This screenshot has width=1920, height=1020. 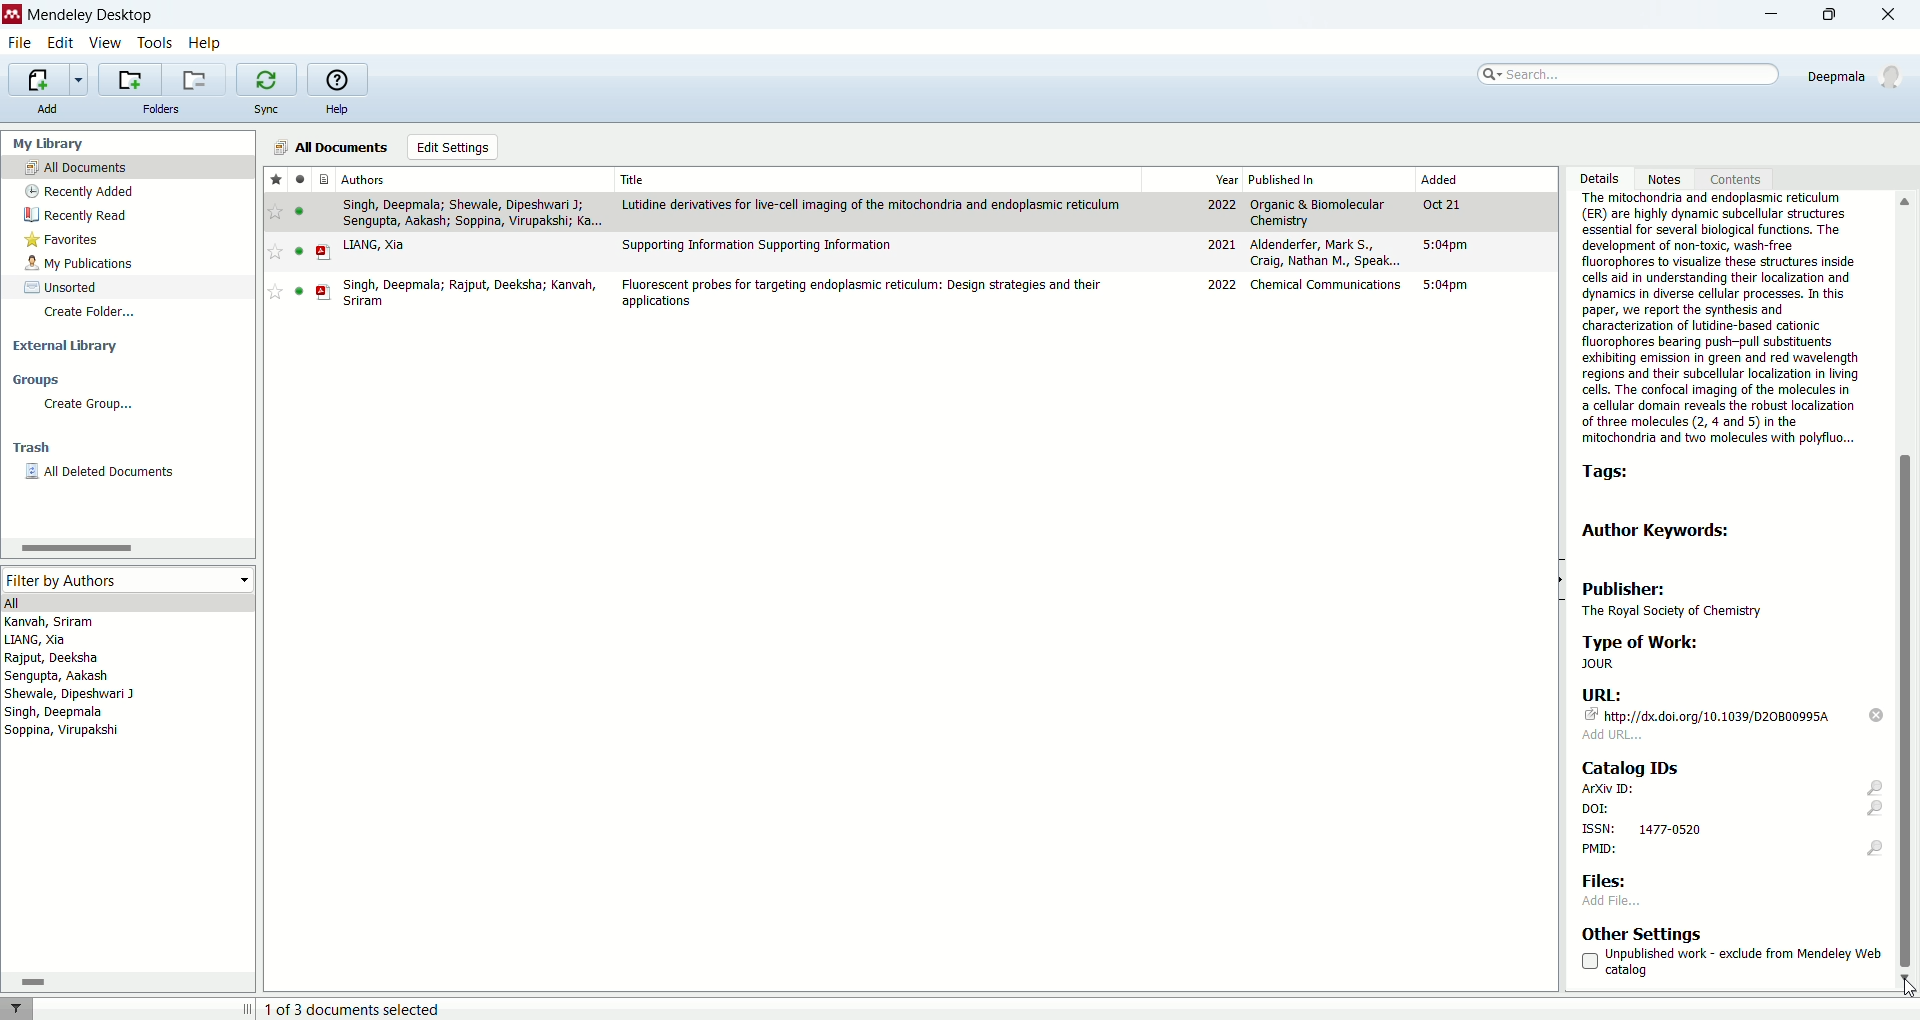 I want to click on synchronize the library with mendeley web, so click(x=267, y=80).